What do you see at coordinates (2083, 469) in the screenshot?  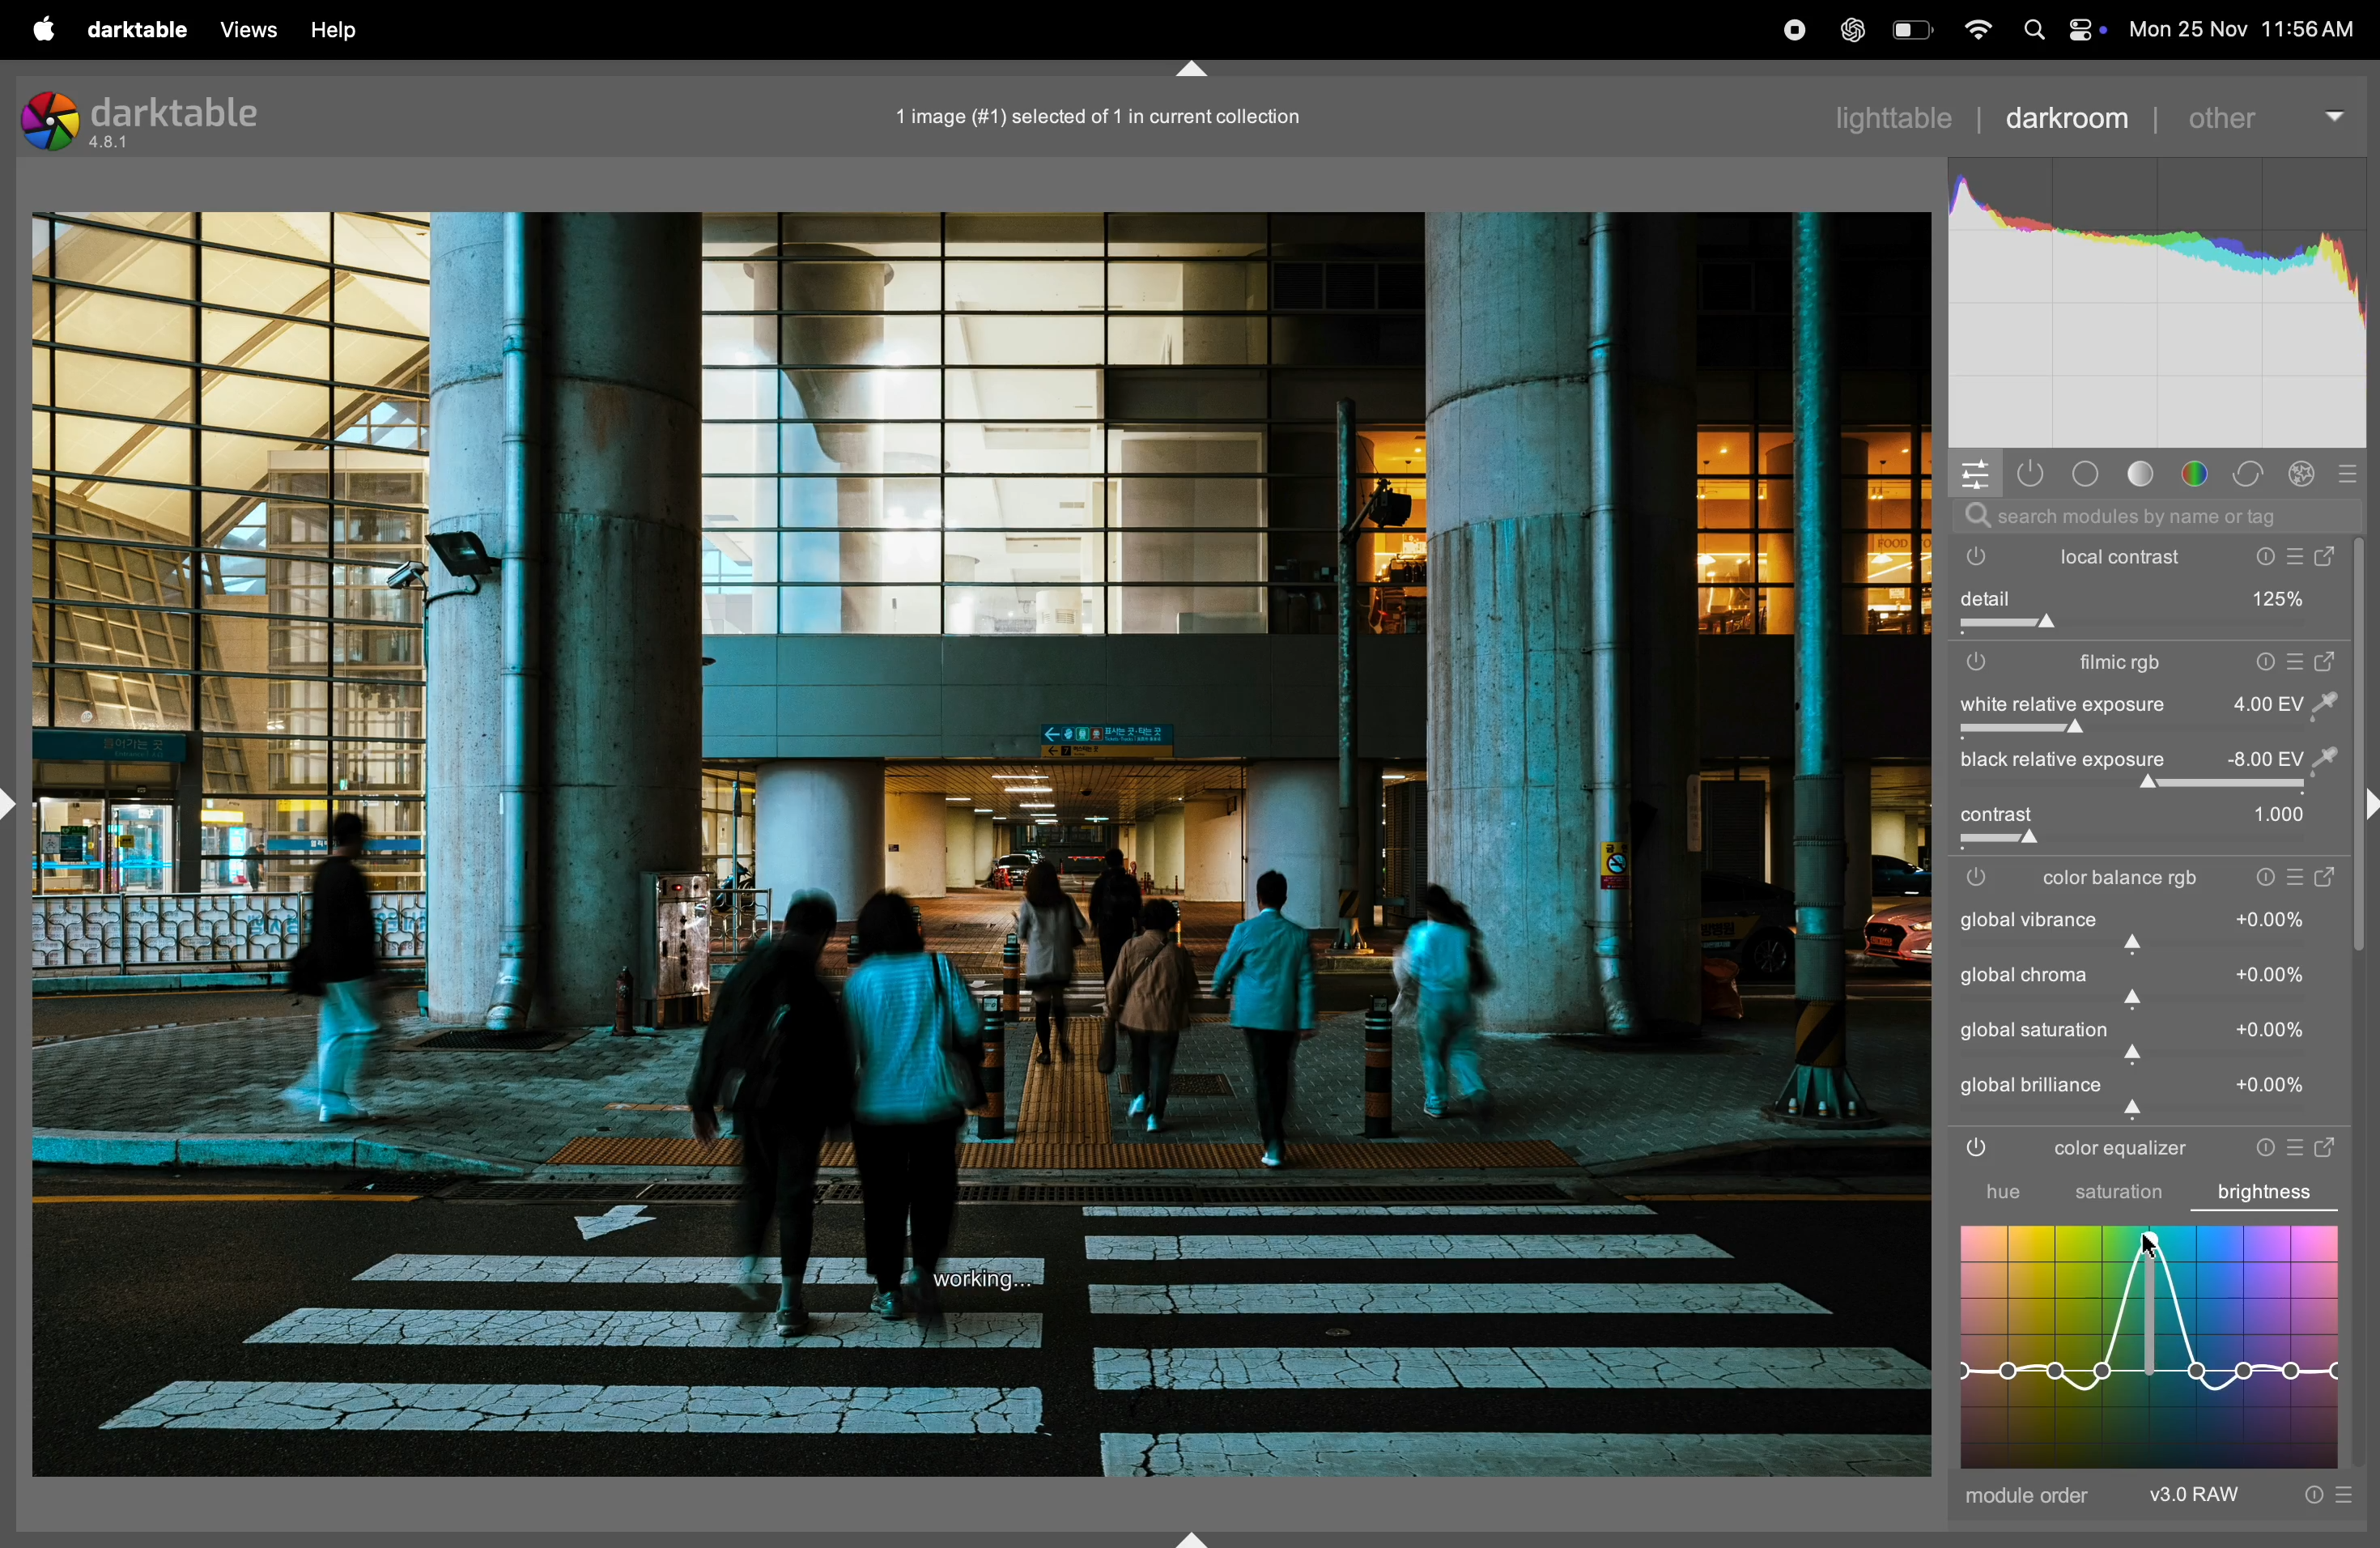 I see `base ` at bounding box center [2083, 469].